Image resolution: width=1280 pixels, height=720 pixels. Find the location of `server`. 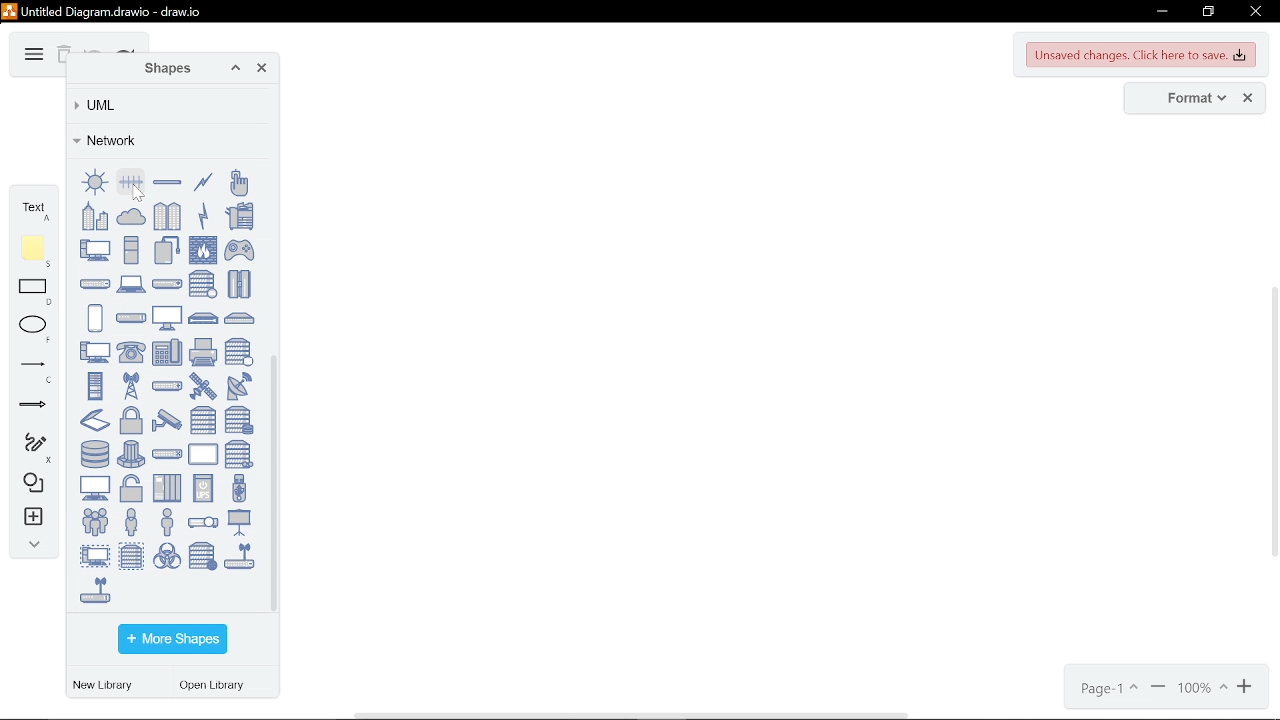

server is located at coordinates (203, 420).